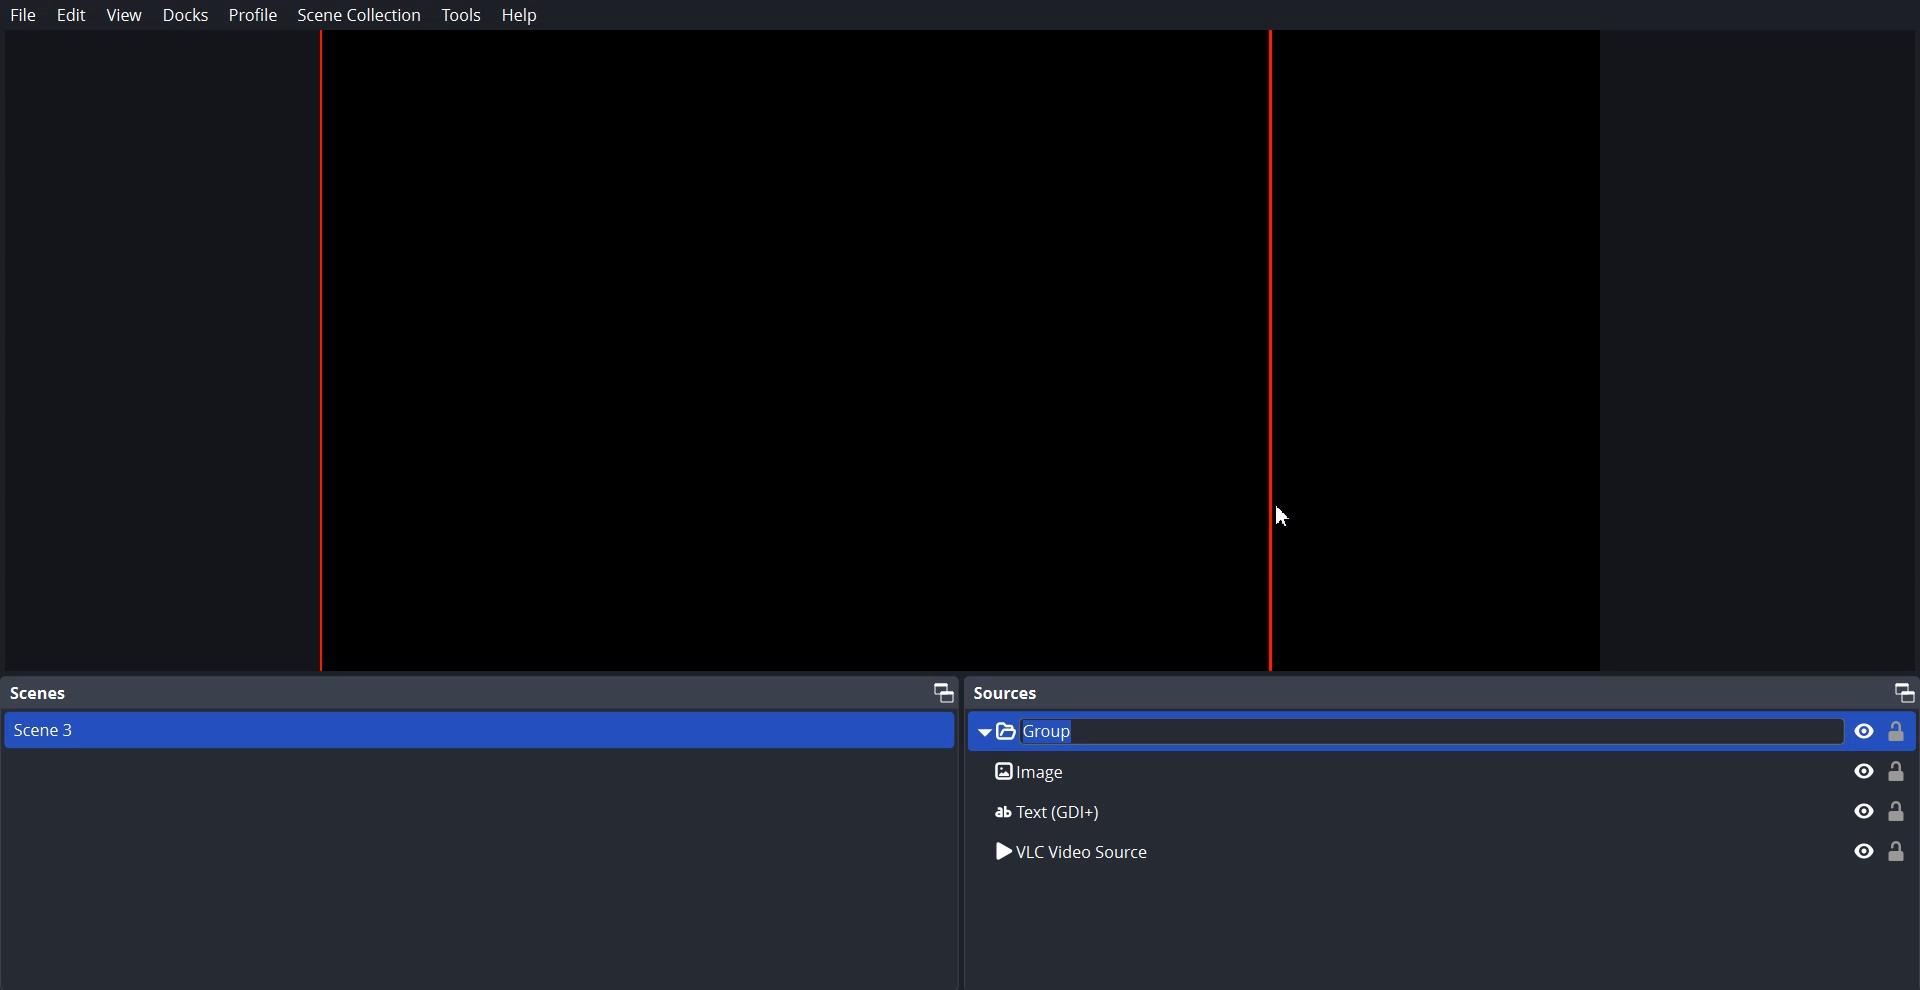 Image resolution: width=1920 pixels, height=990 pixels. What do you see at coordinates (1288, 516) in the screenshot?
I see `Cursor` at bounding box center [1288, 516].